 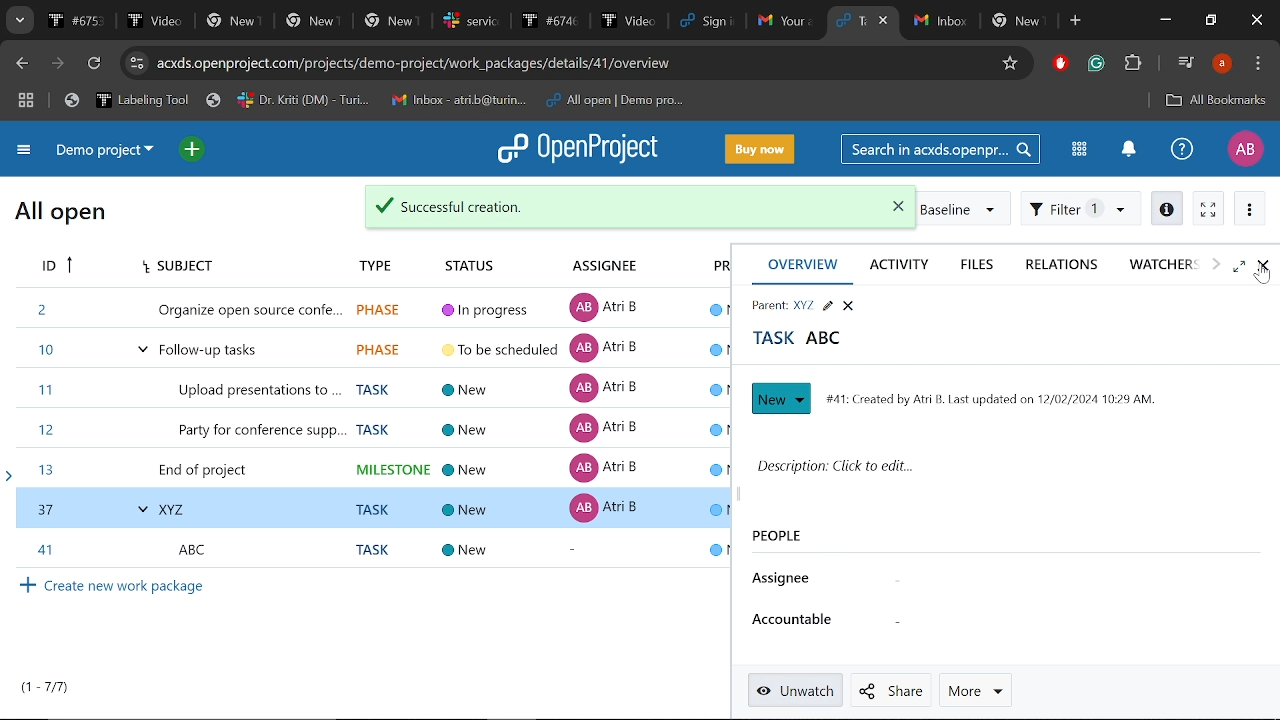 What do you see at coordinates (975, 689) in the screenshot?
I see `More` at bounding box center [975, 689].